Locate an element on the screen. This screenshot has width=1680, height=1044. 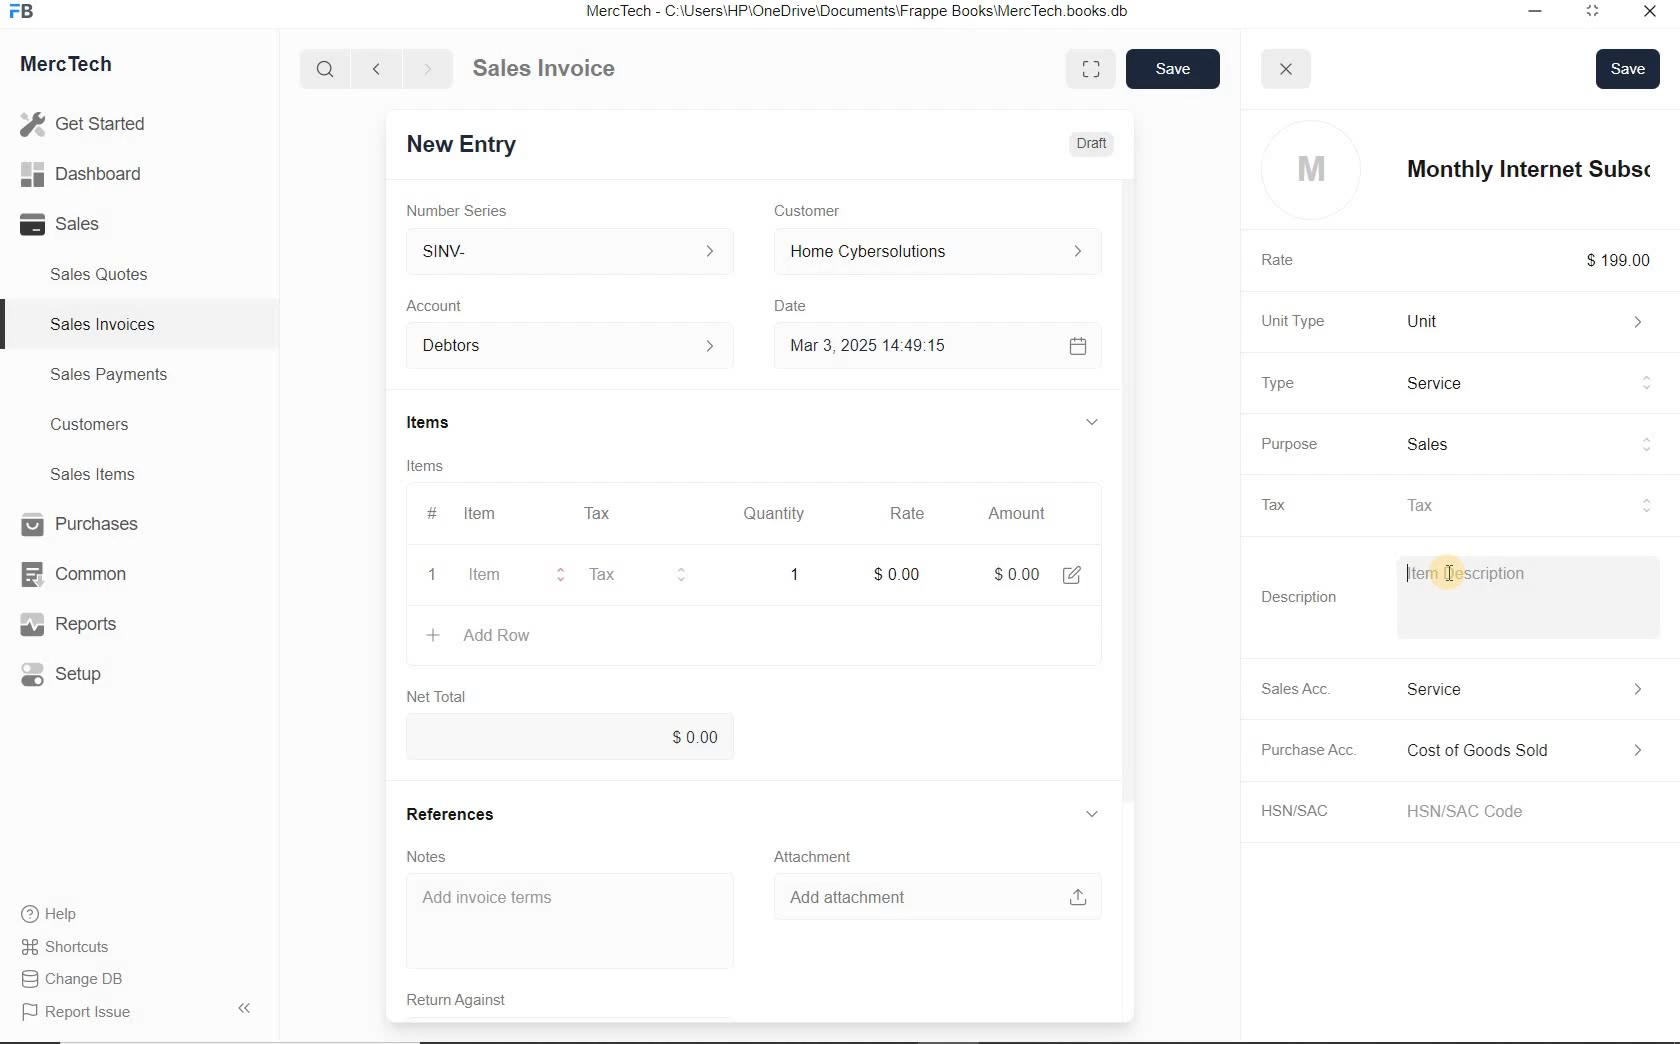
save is located at coordinates (1170, 70).